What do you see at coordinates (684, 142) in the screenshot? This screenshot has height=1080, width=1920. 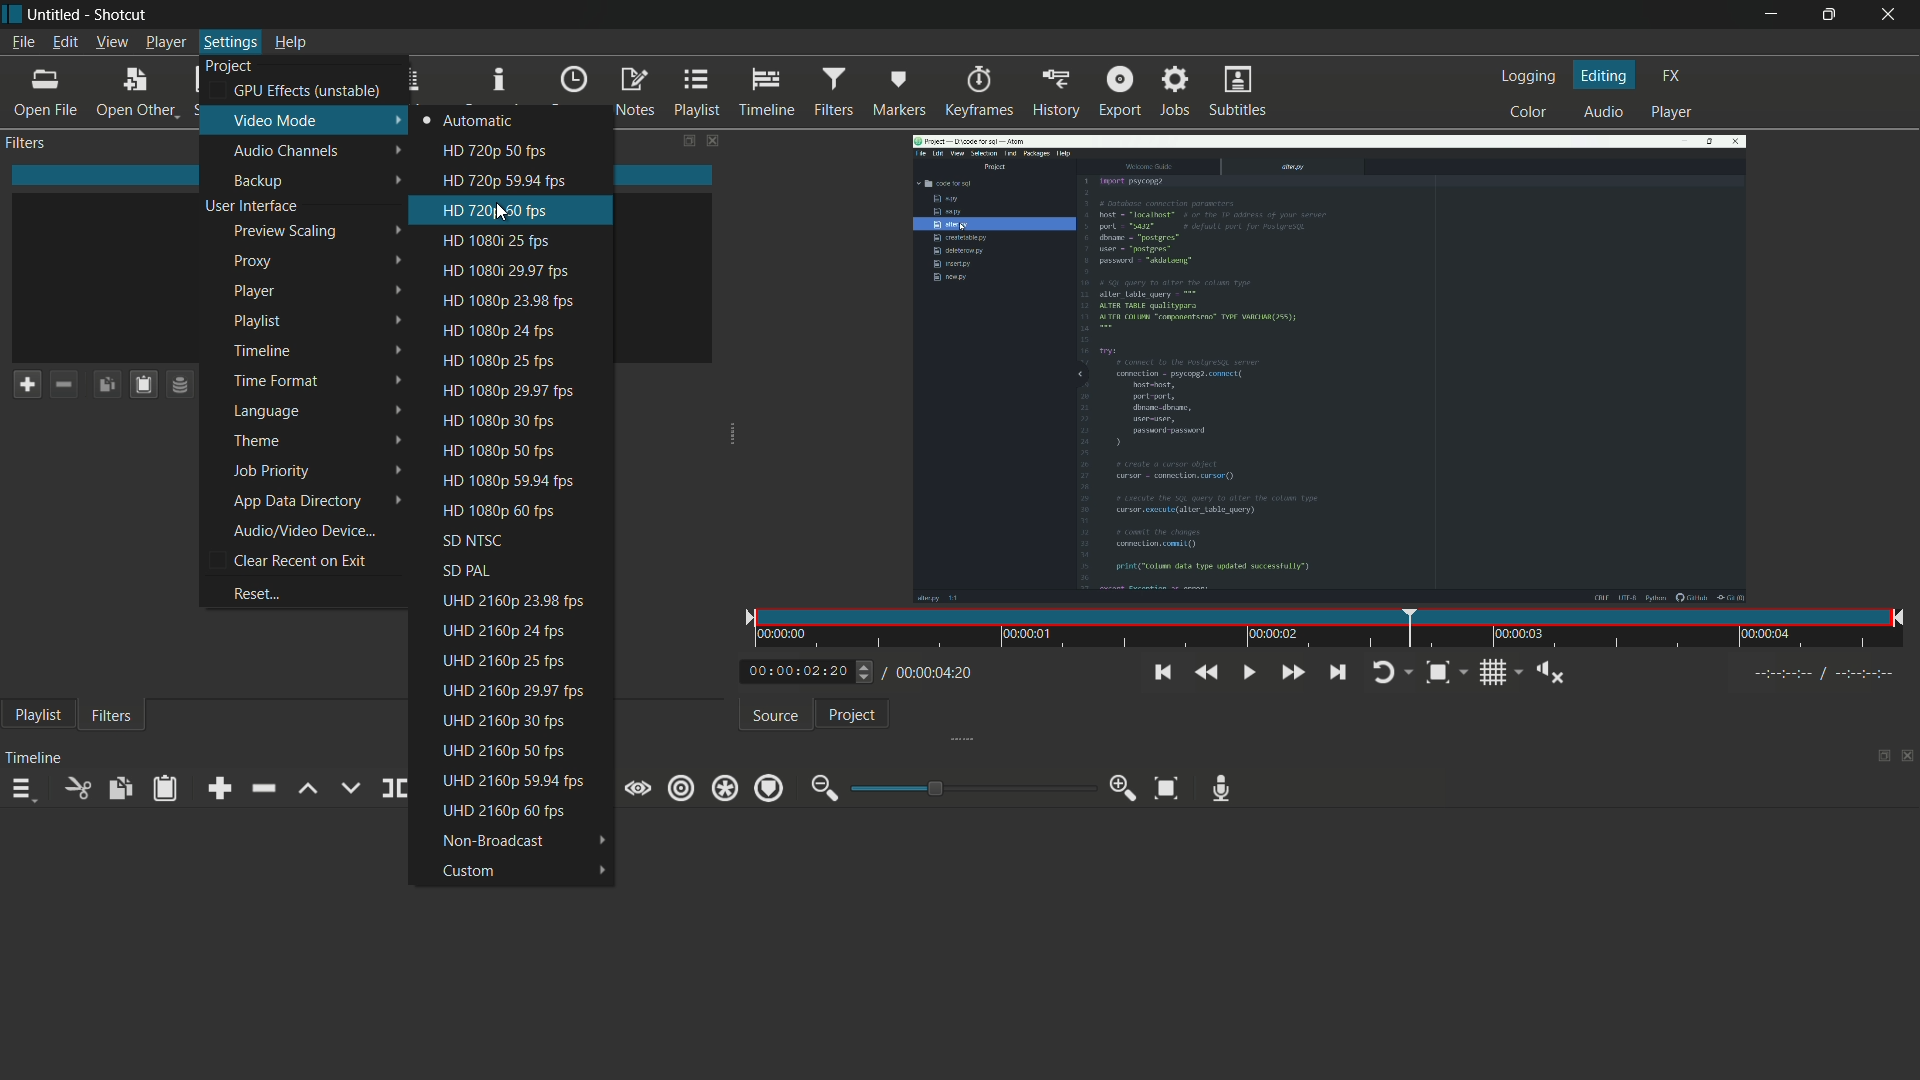 I see `change layout` at bounding box center [684, 142].